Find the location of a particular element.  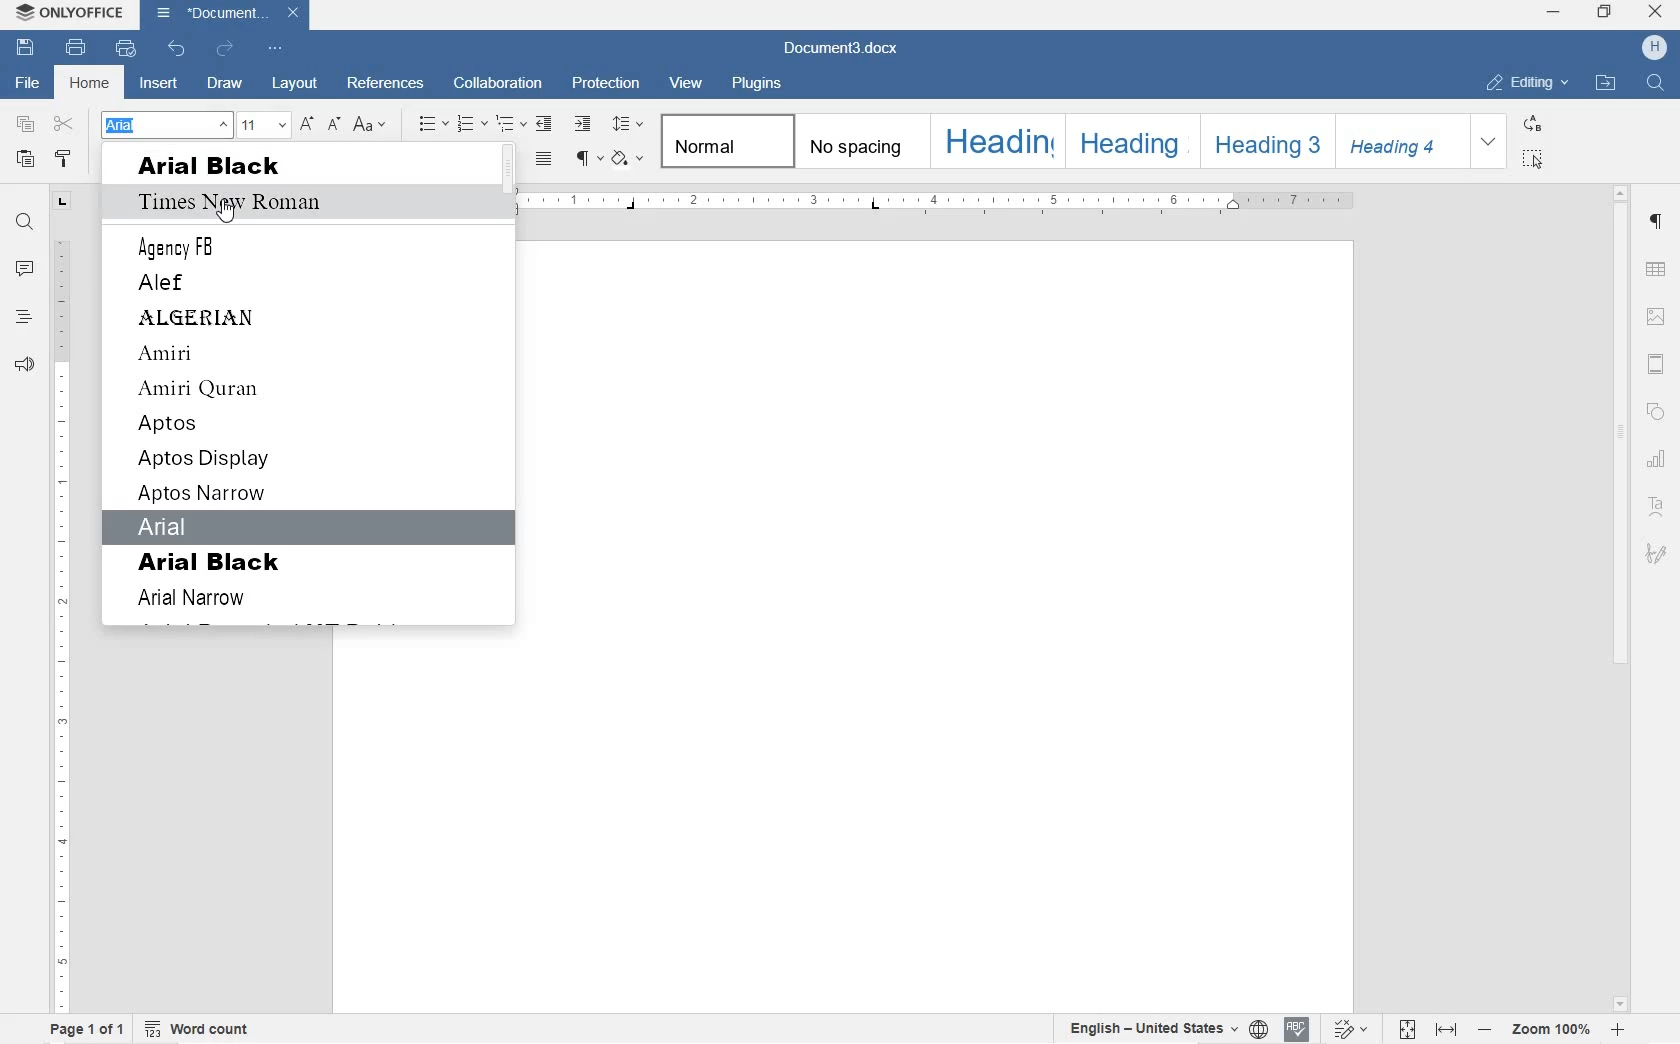

restore is located at coordinates (1607, 10).